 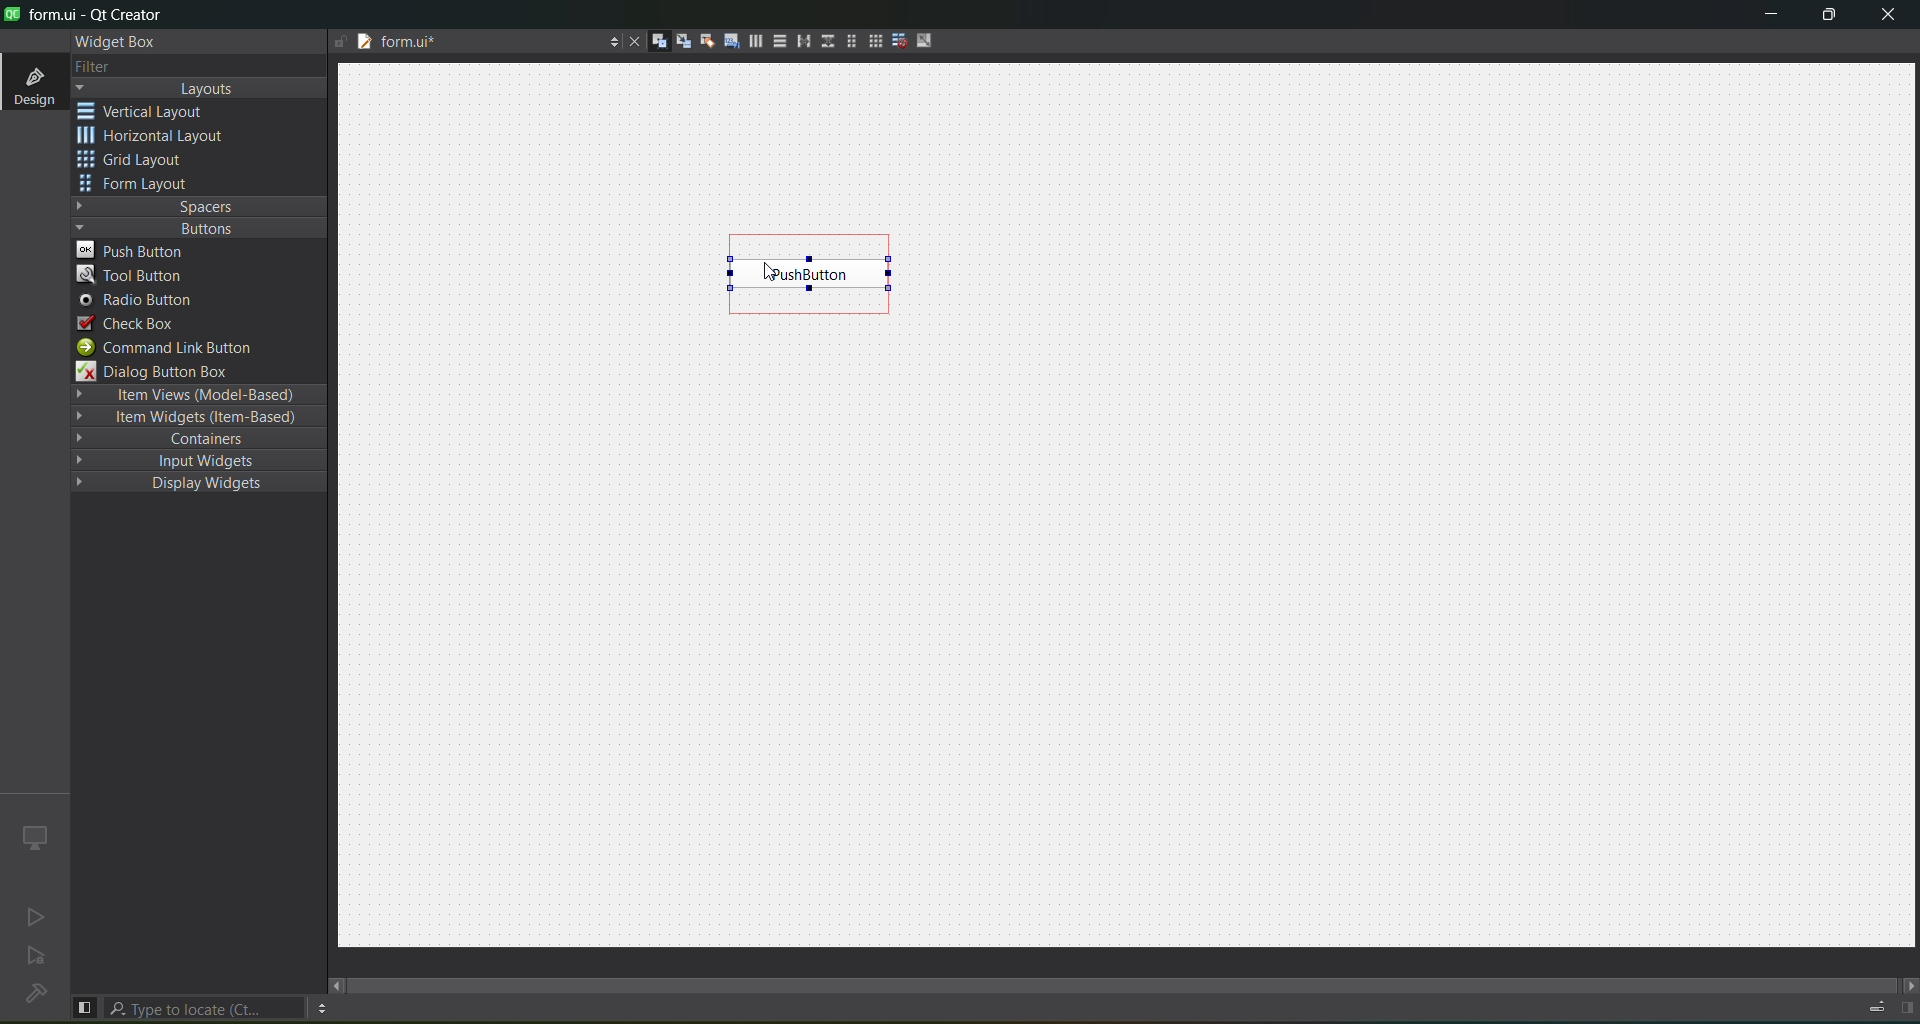 I want to click on Progress details, so click(x=1867, y=1004).